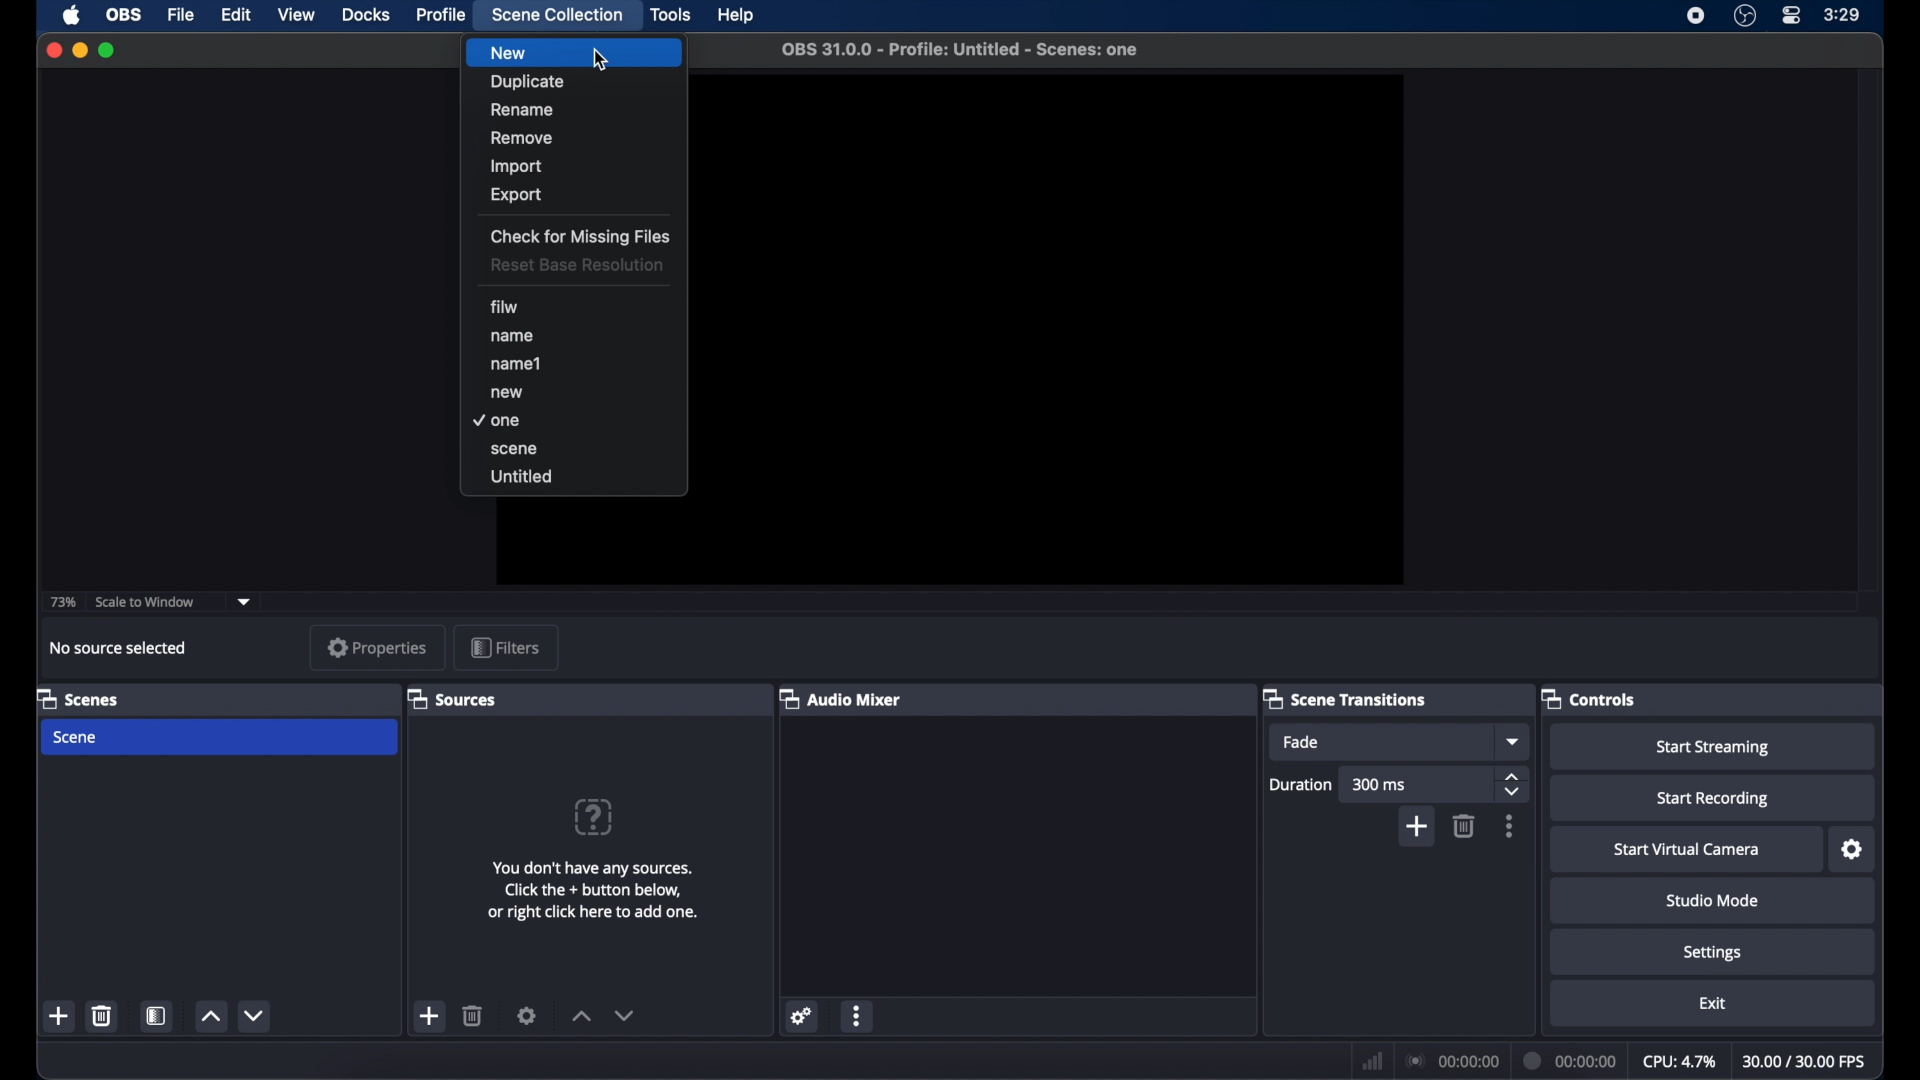 Image resolution: width=1920 pixels, height=1080 pixels. I want to click on add, so click(1416, 828).